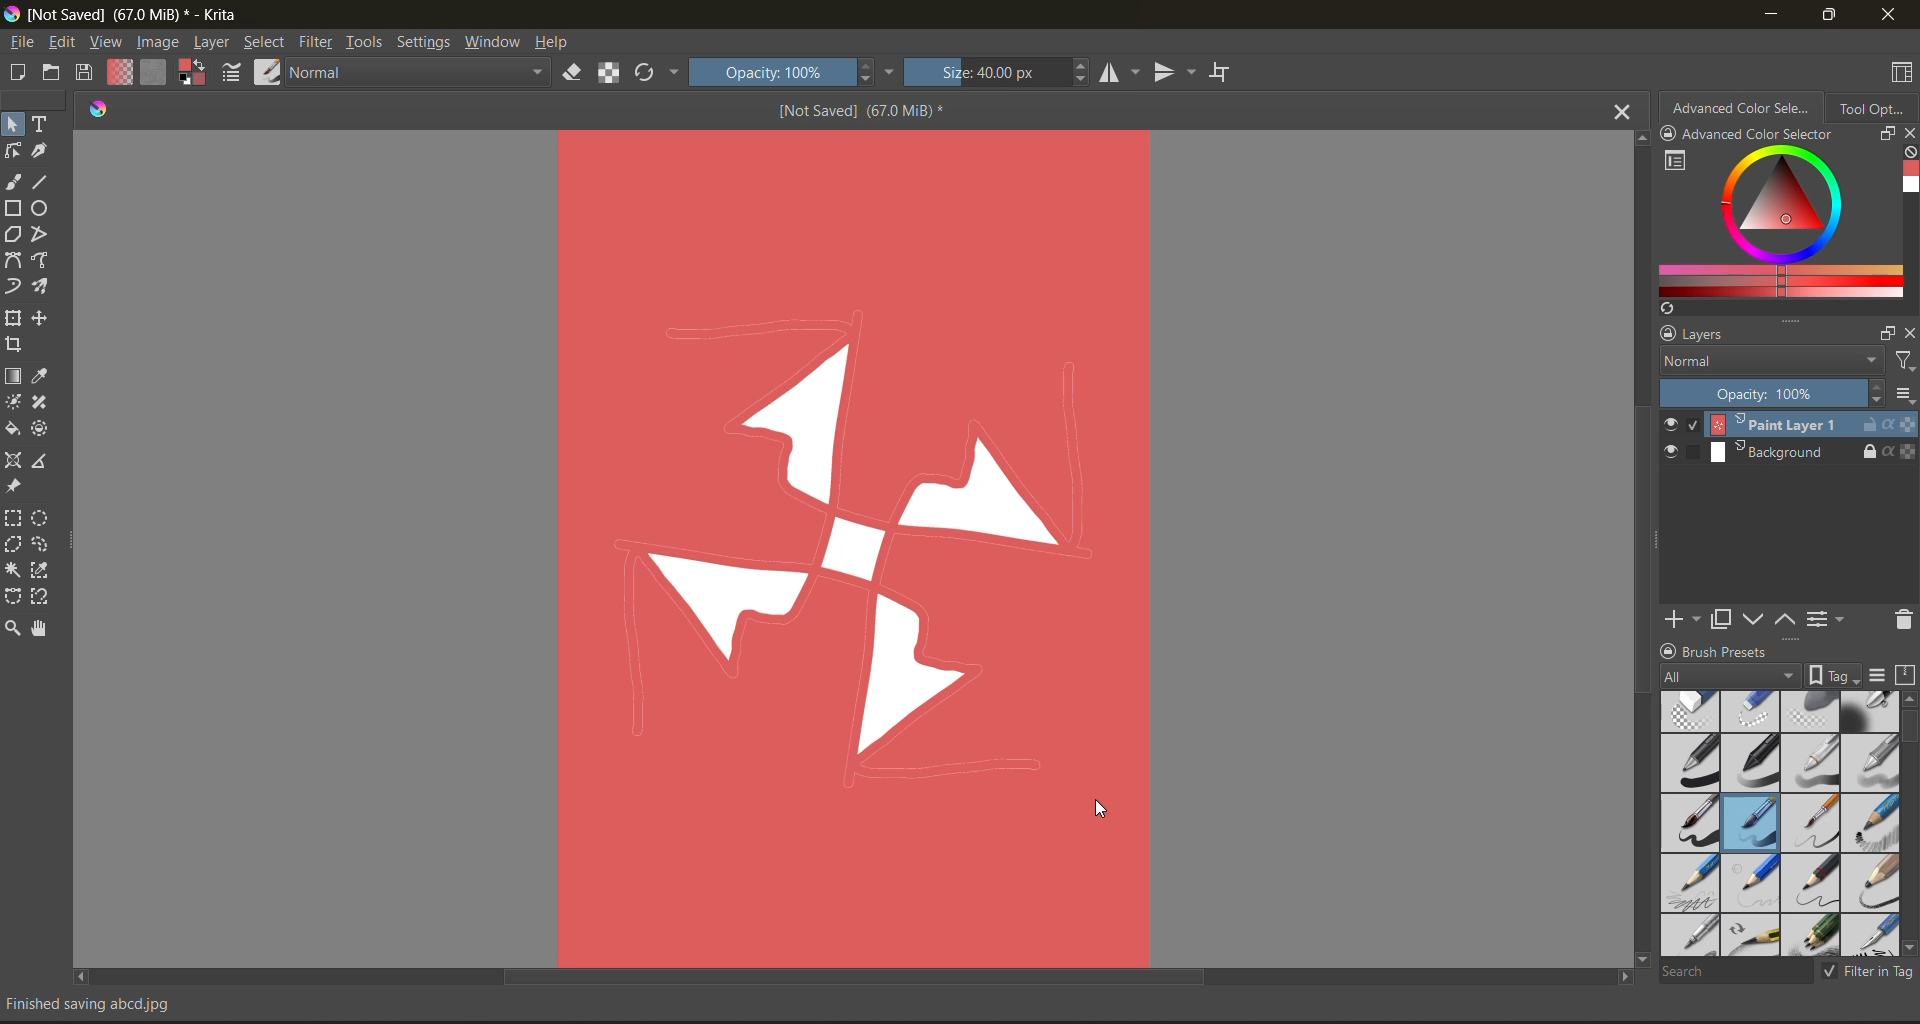 The height and width of the screenshot is (1024, 1920). Describe the element at coordinates (427, 42) in the screenshot. I see `settings` at that location.